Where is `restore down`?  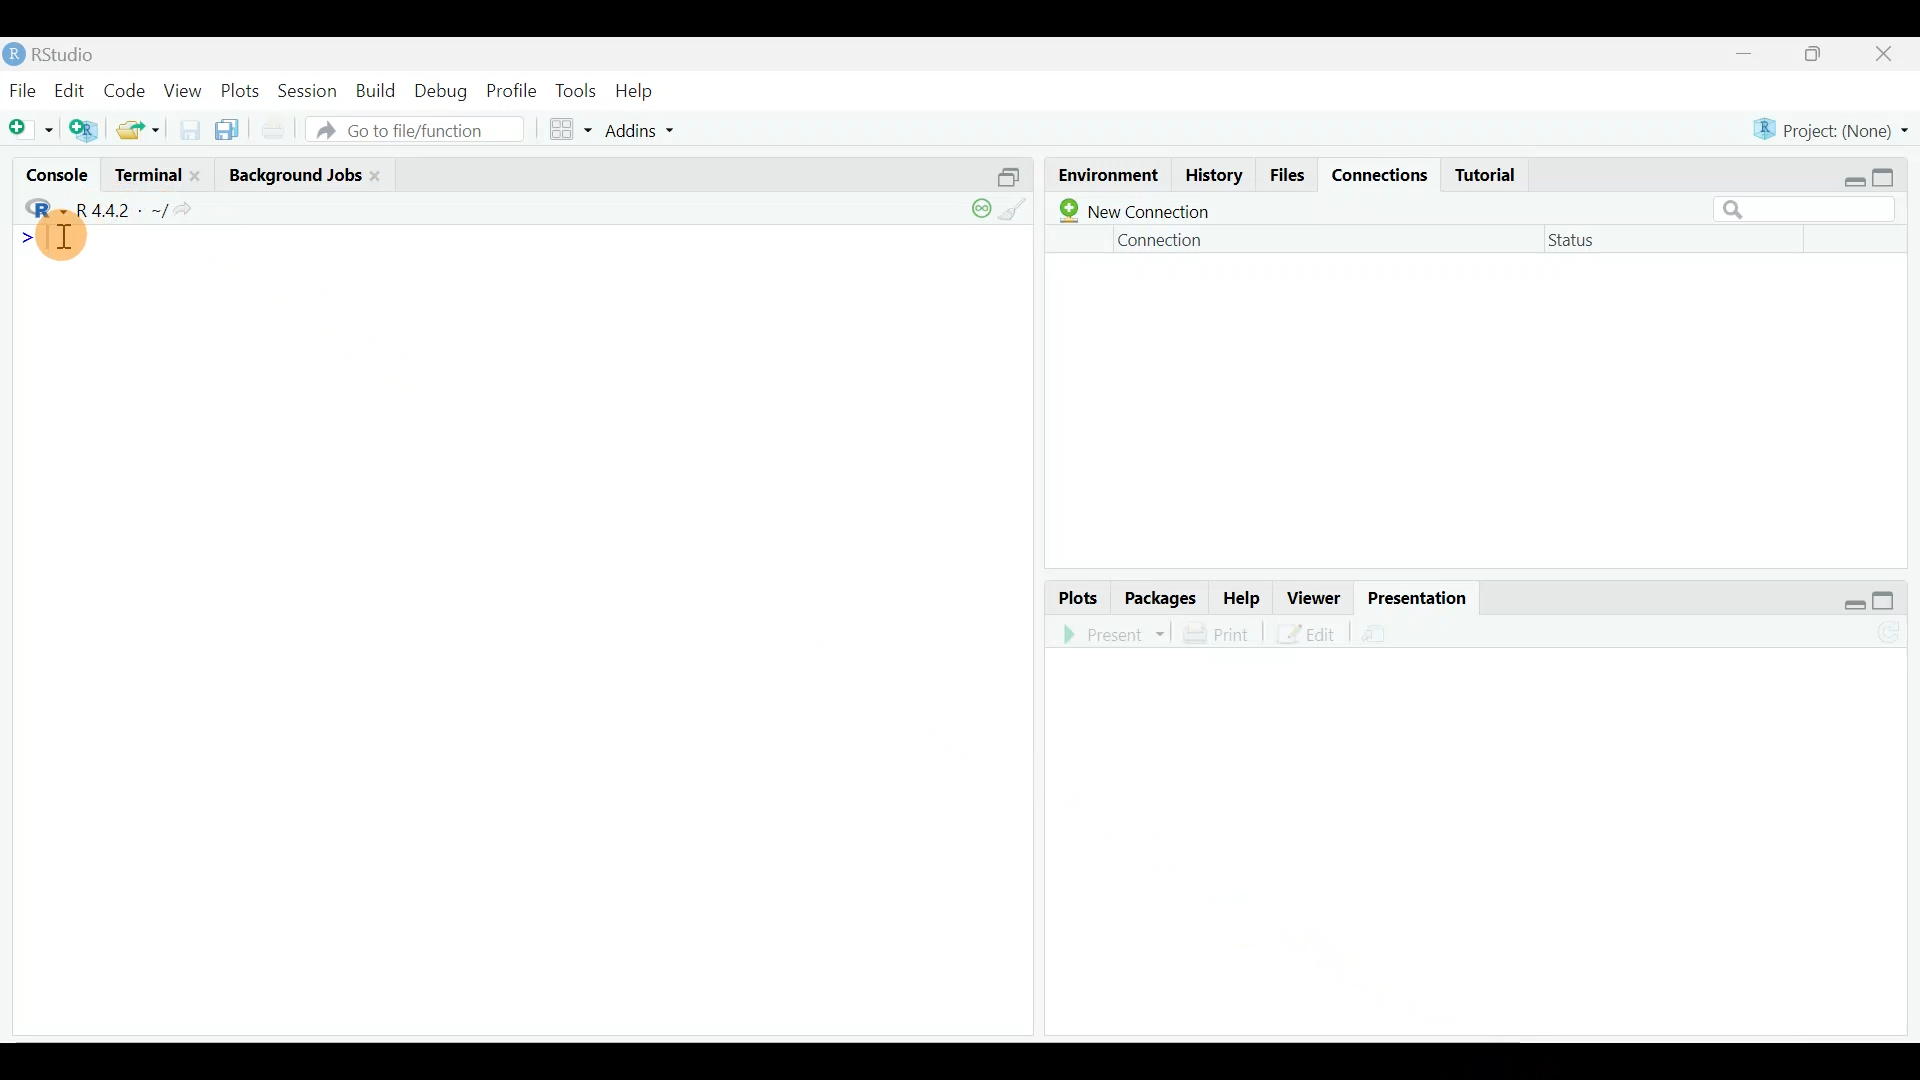
restore down is located at coordinates (1847, 170).